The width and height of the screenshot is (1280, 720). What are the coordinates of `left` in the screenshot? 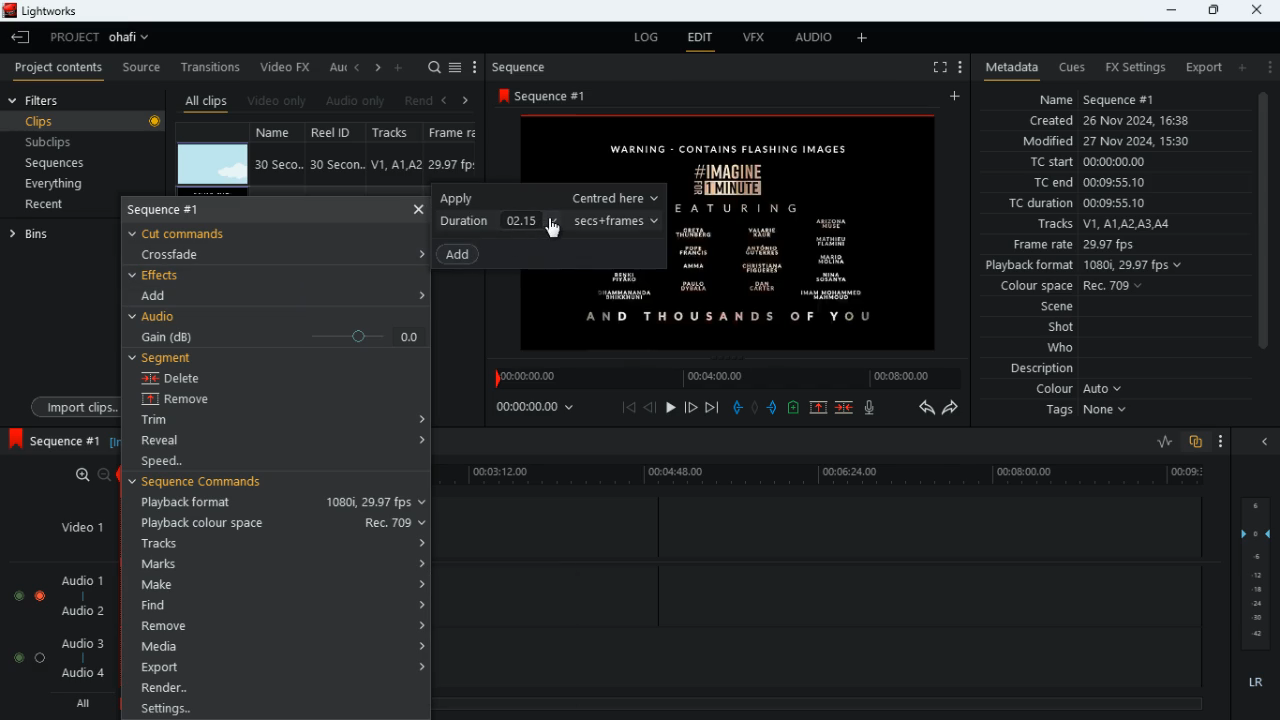 It's located at (358, 67).